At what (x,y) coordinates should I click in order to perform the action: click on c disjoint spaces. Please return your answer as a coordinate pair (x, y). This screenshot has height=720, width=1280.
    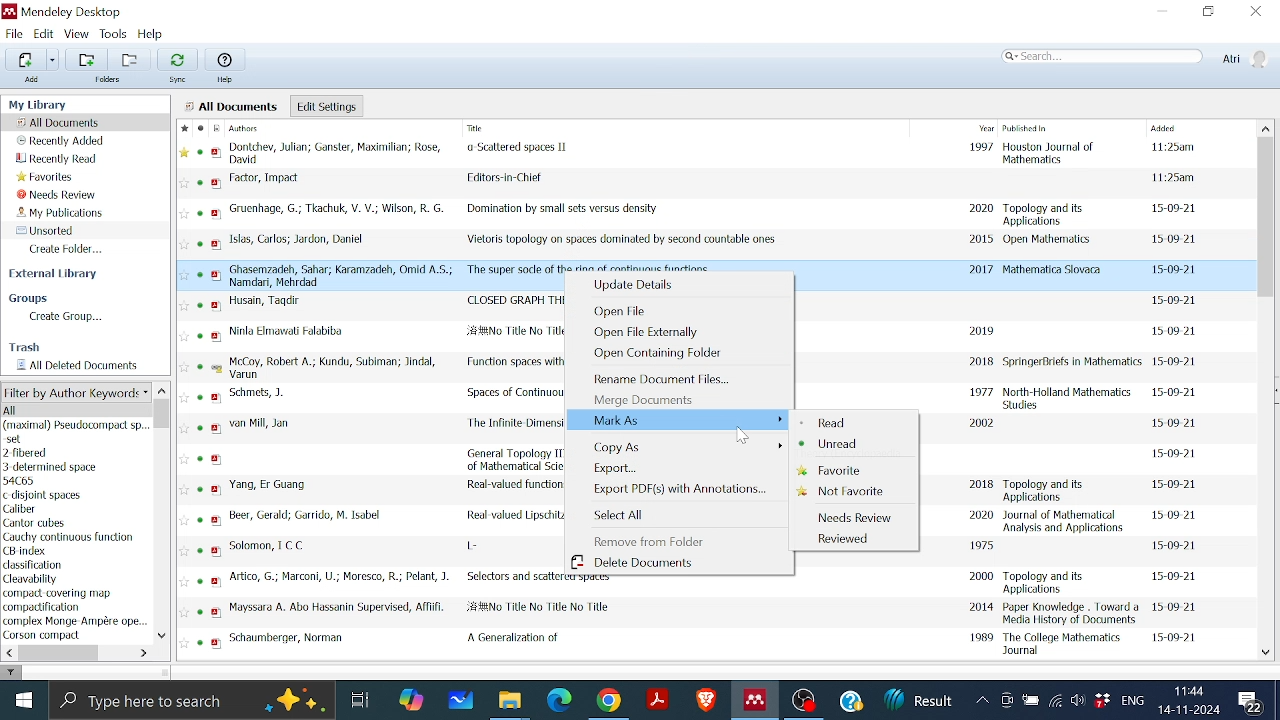
    Looking at the image, I should click on (42, 495).